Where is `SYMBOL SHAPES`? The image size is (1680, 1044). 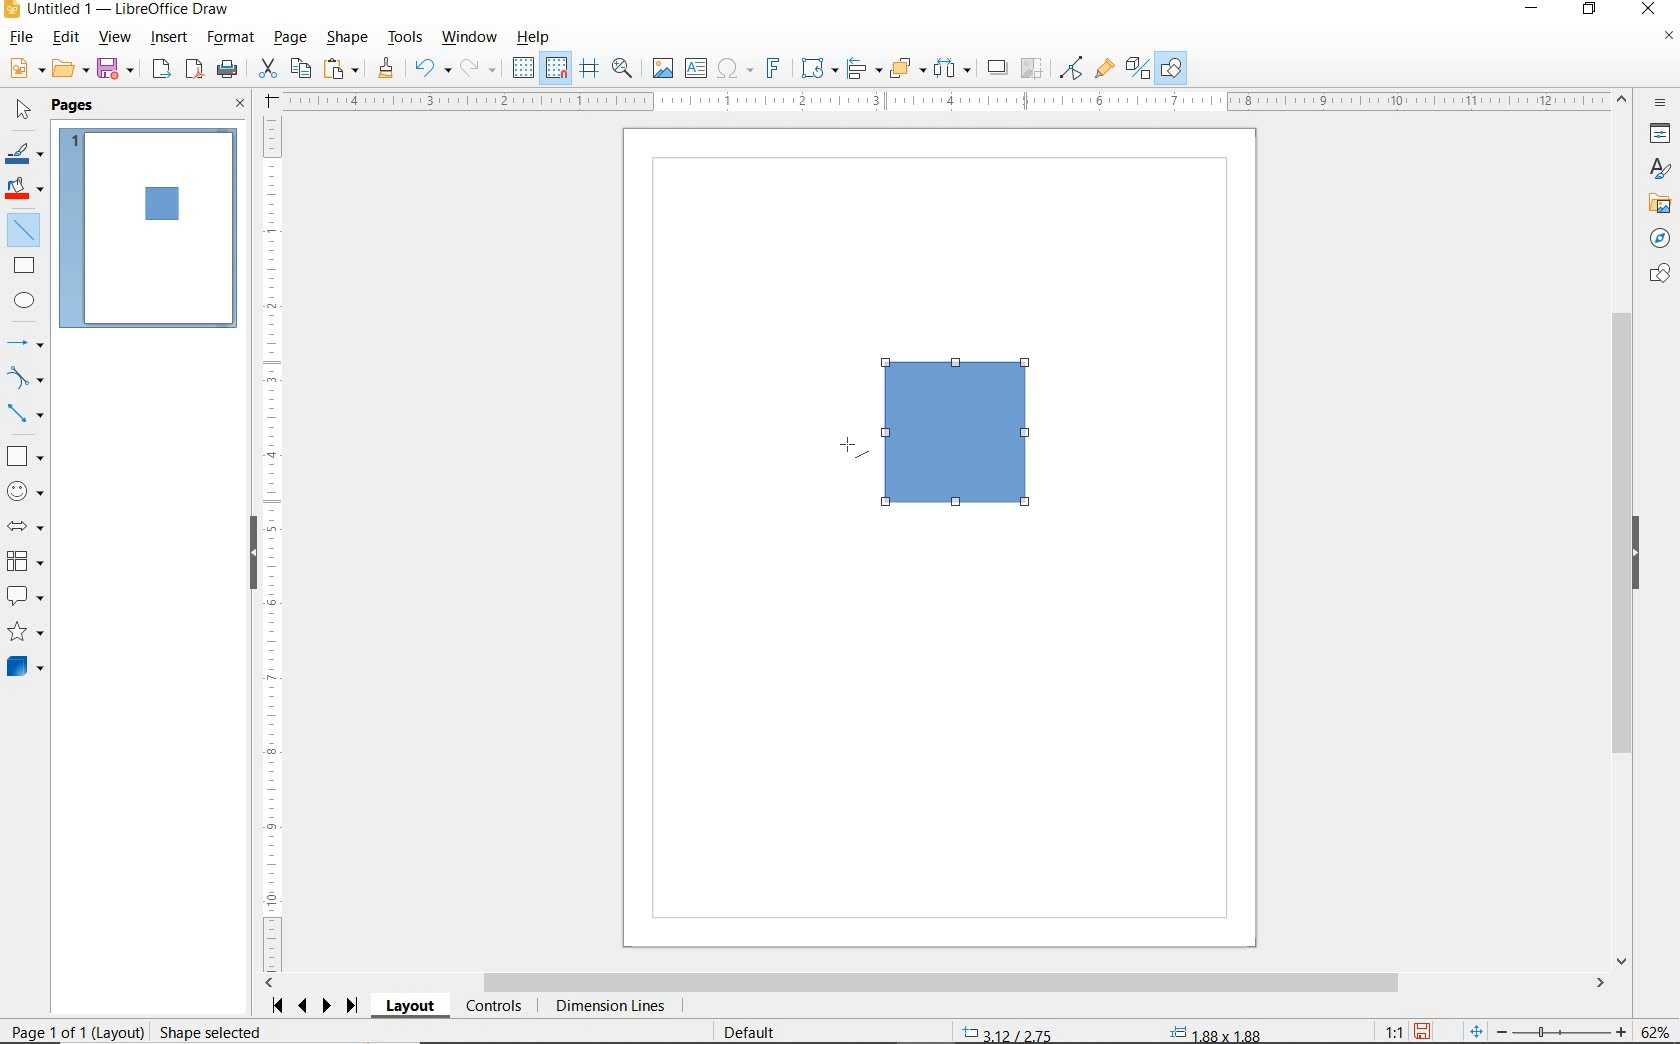
SYMBOL SHAPES is located at coordinates (26, 489).